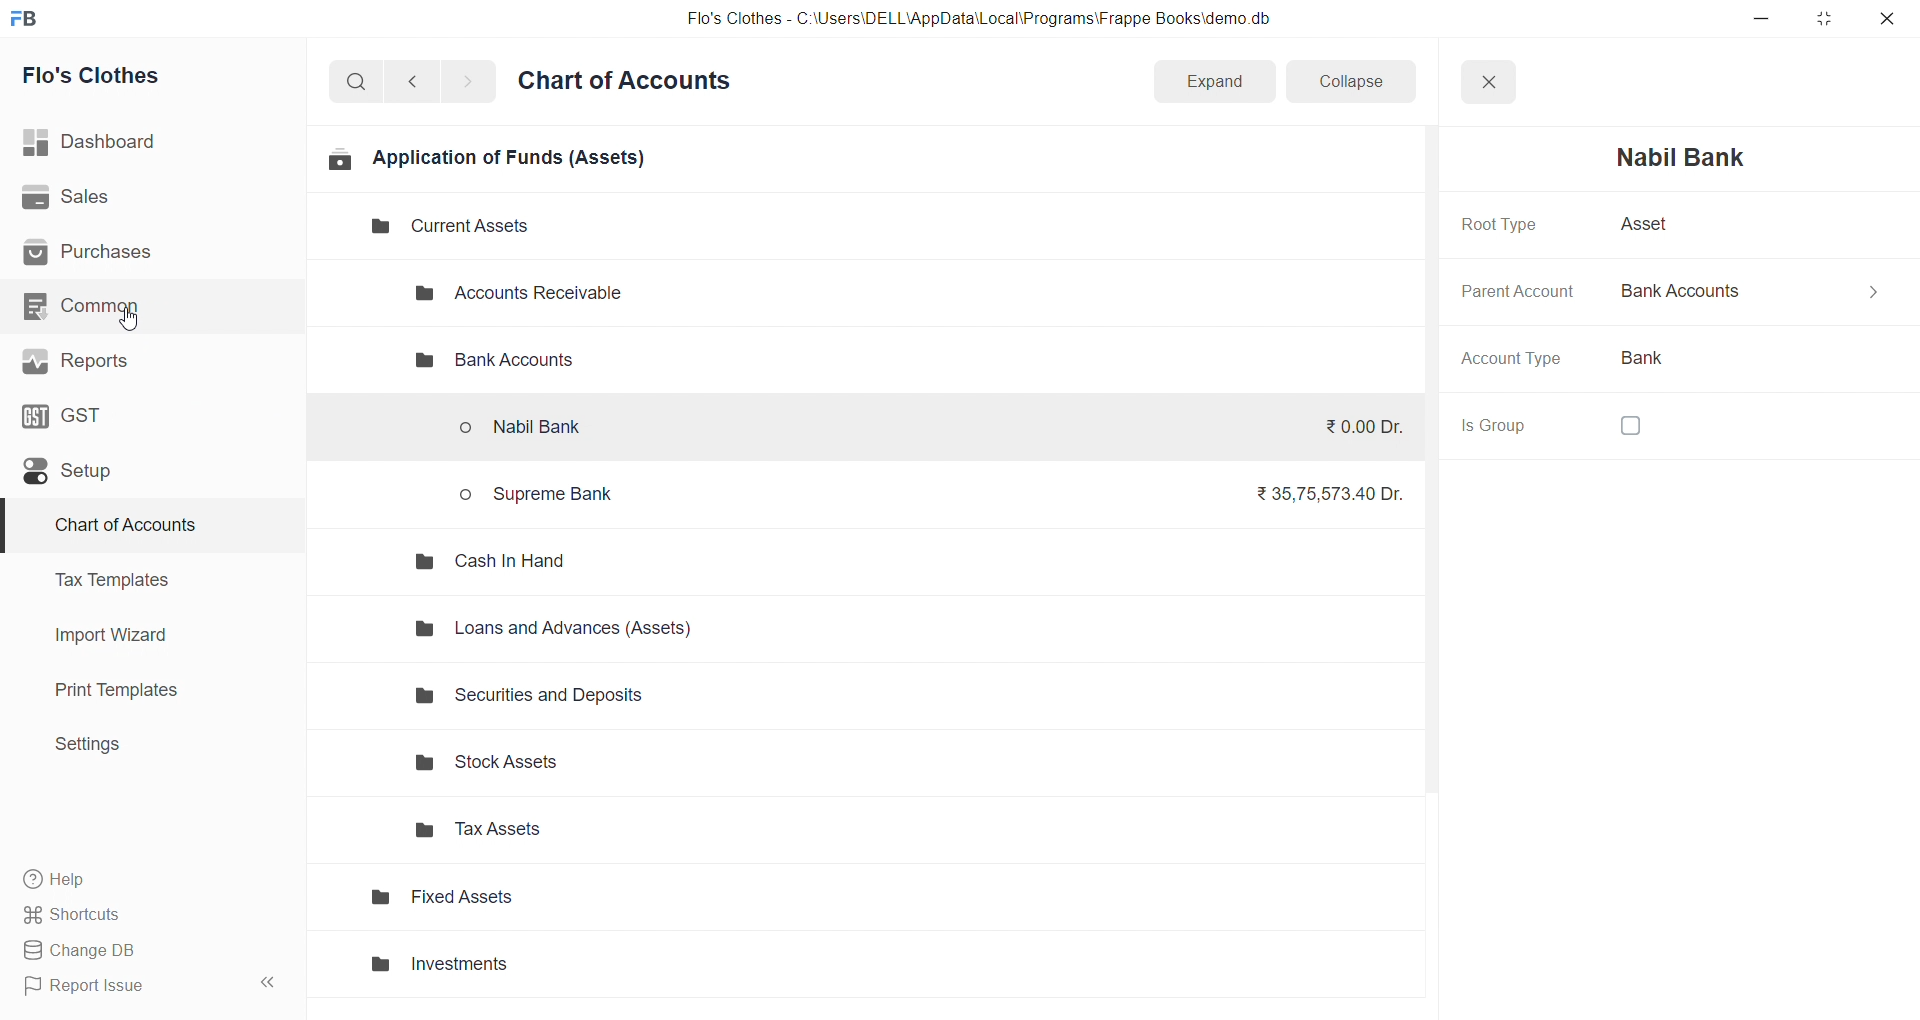  What do you see at coordinates (1752, 291) in the screenshot?
I see `Bank Accounts` at bounding box center [1752, 291].